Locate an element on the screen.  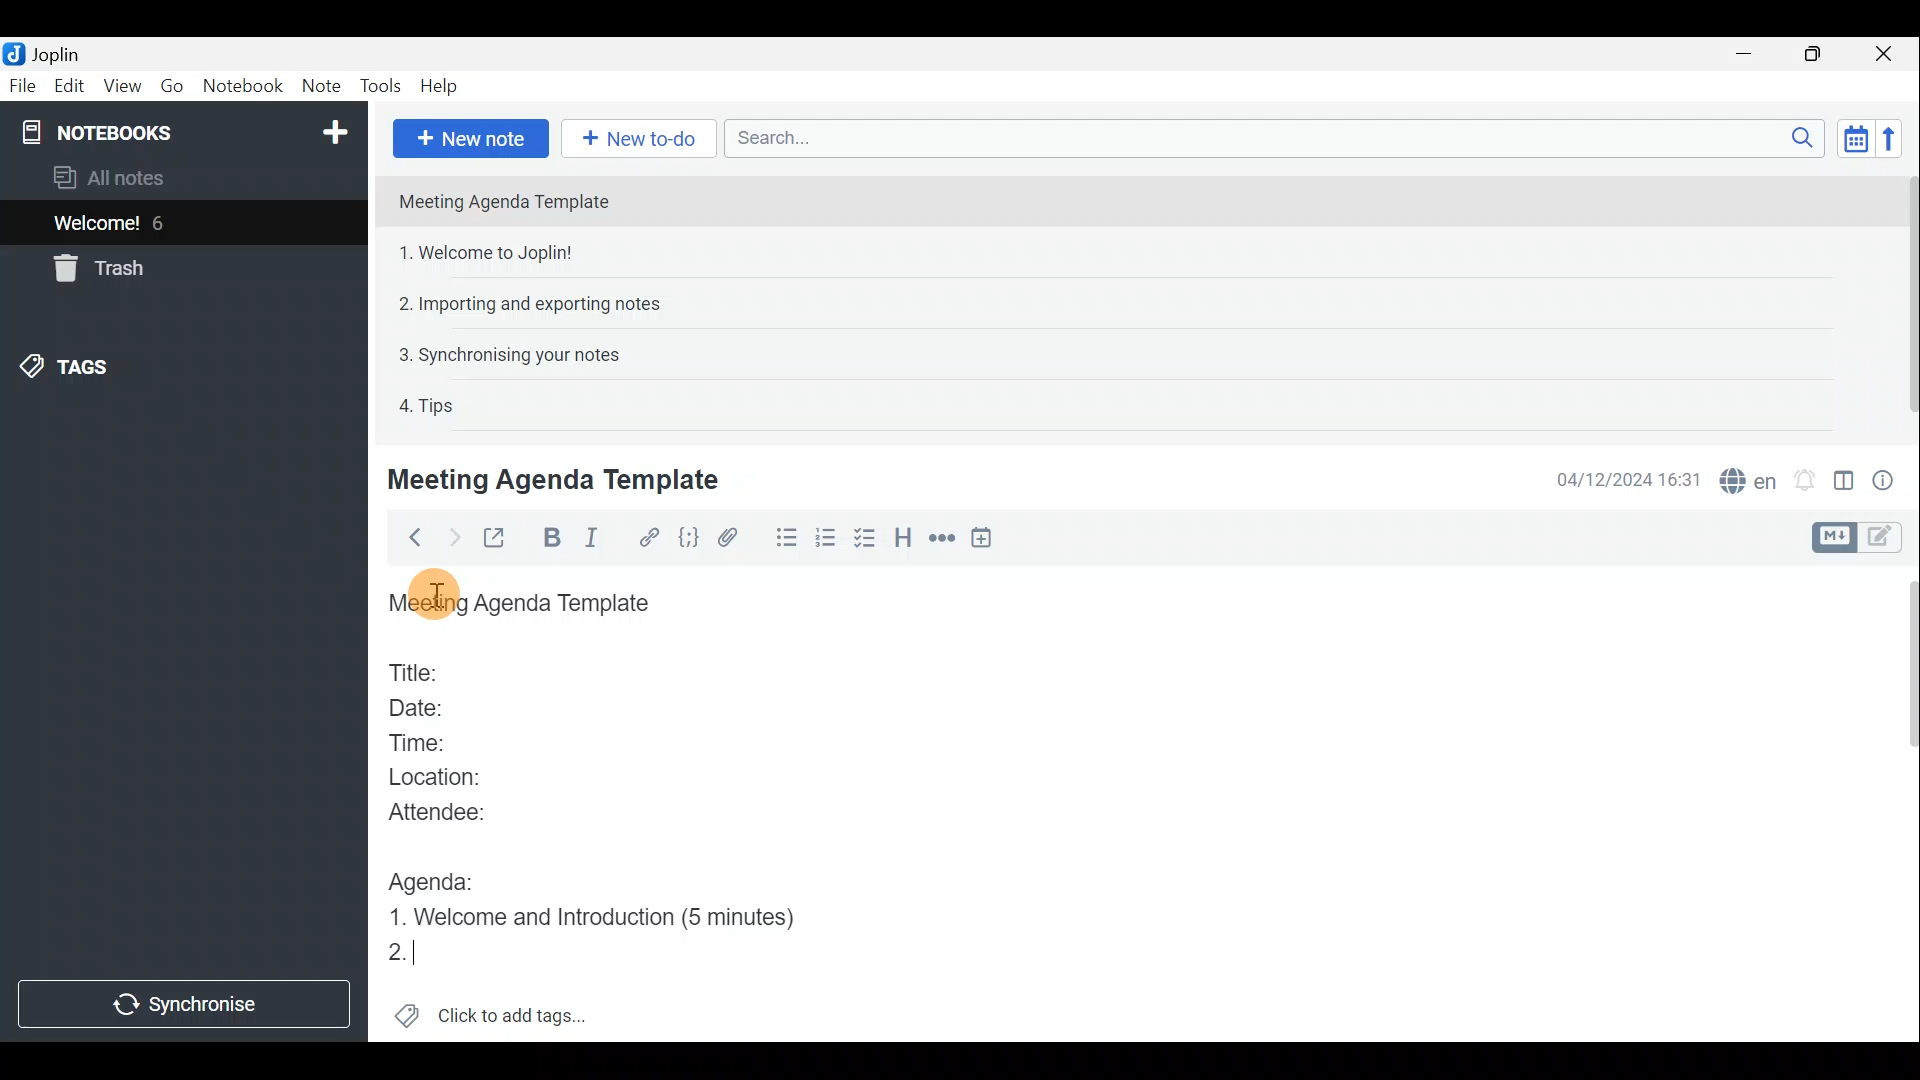
Maximise is located at coordinates (1814, 56).